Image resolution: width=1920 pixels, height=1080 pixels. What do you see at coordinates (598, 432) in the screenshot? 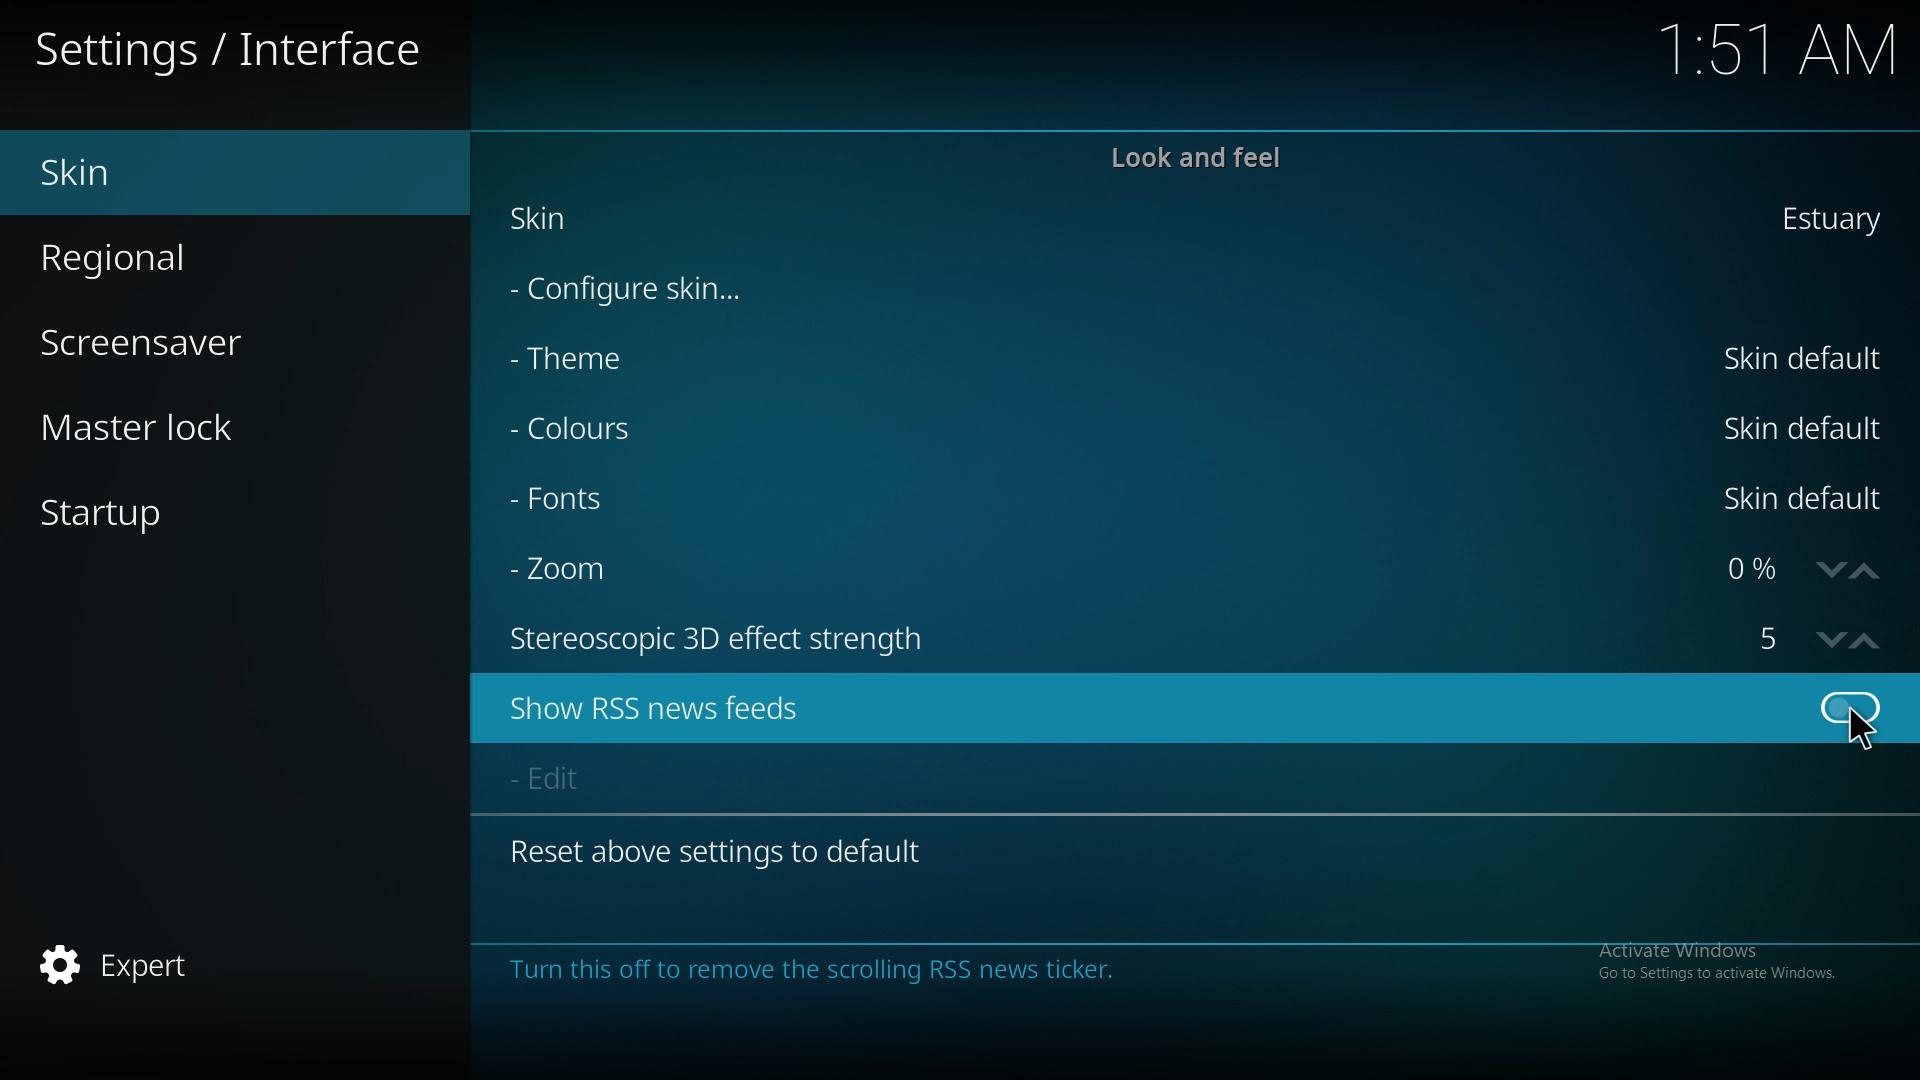
I see `colours` at bounding box center [598, 432].